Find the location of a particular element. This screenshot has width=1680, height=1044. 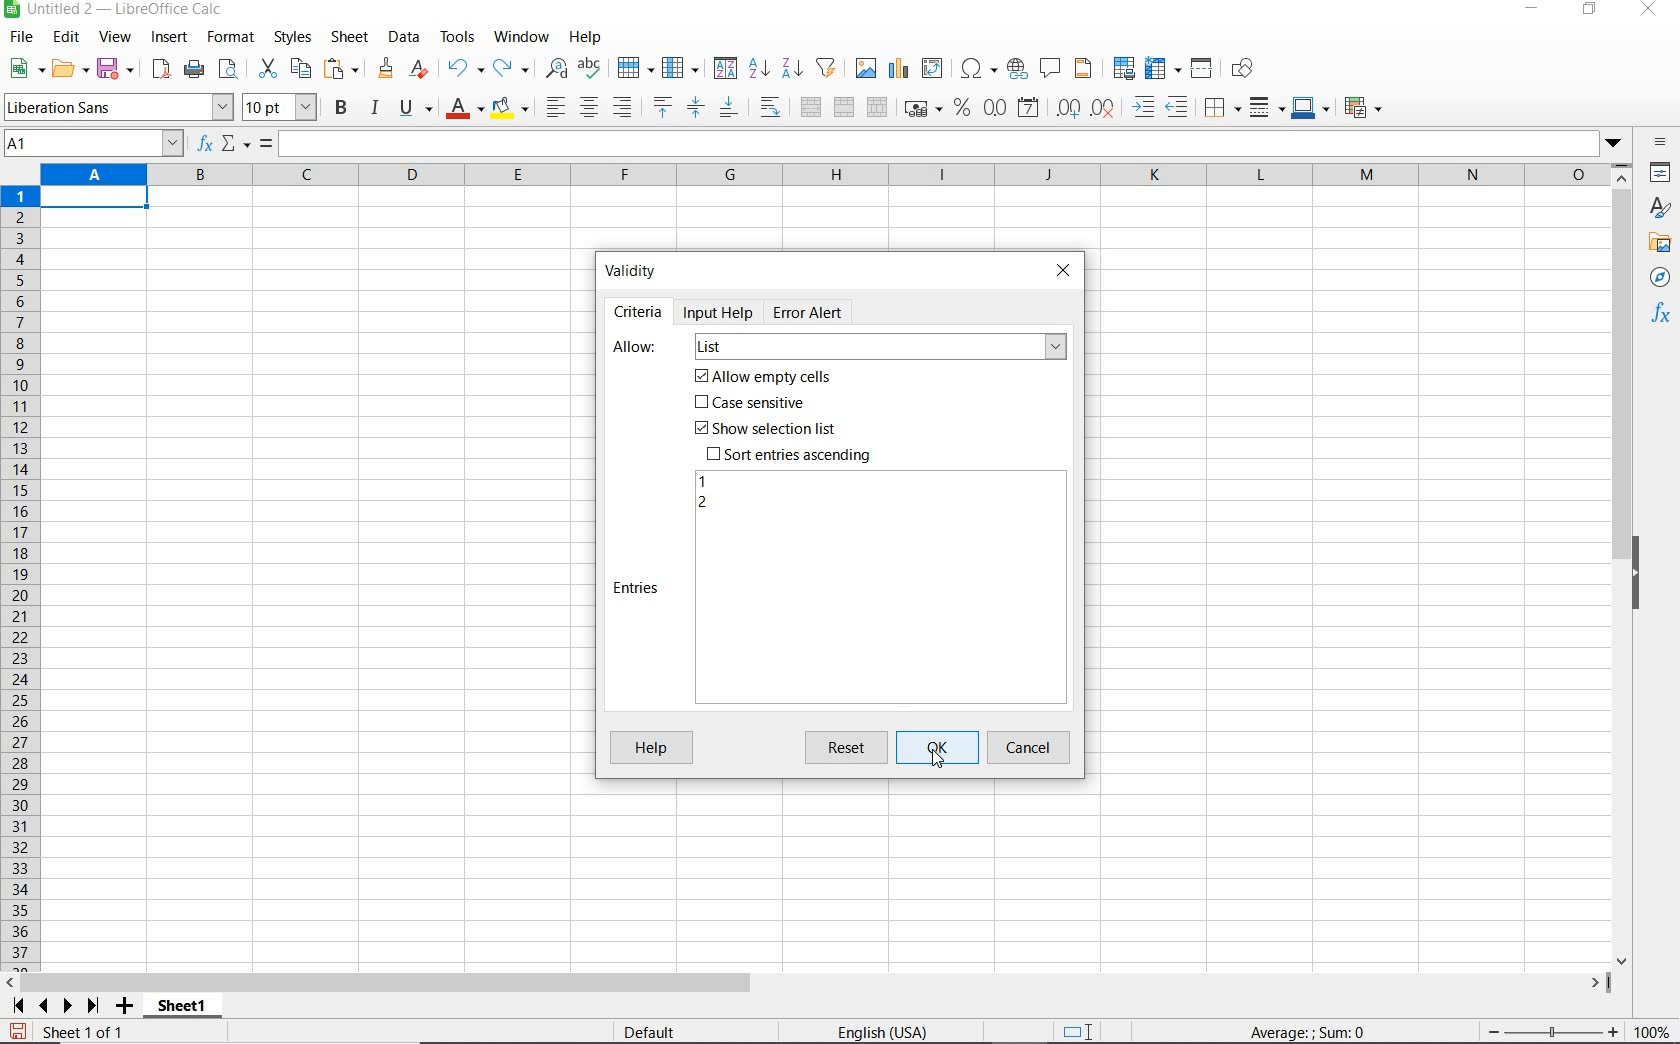

border style is located at coordinates (1268, 107).